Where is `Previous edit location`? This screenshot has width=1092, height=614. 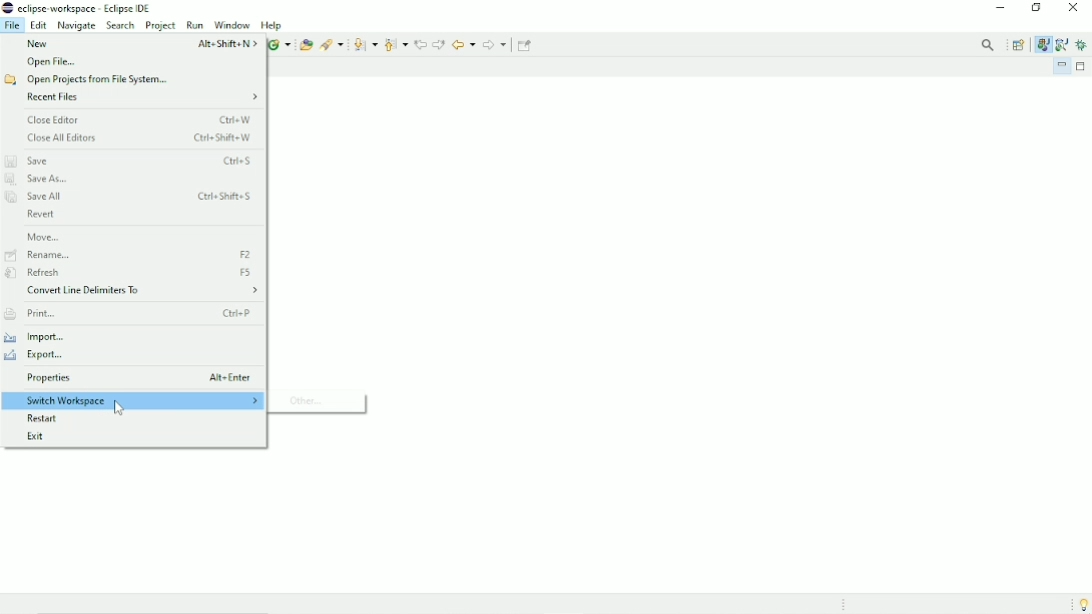 Previous edit location is located at coordinates (420, 43).